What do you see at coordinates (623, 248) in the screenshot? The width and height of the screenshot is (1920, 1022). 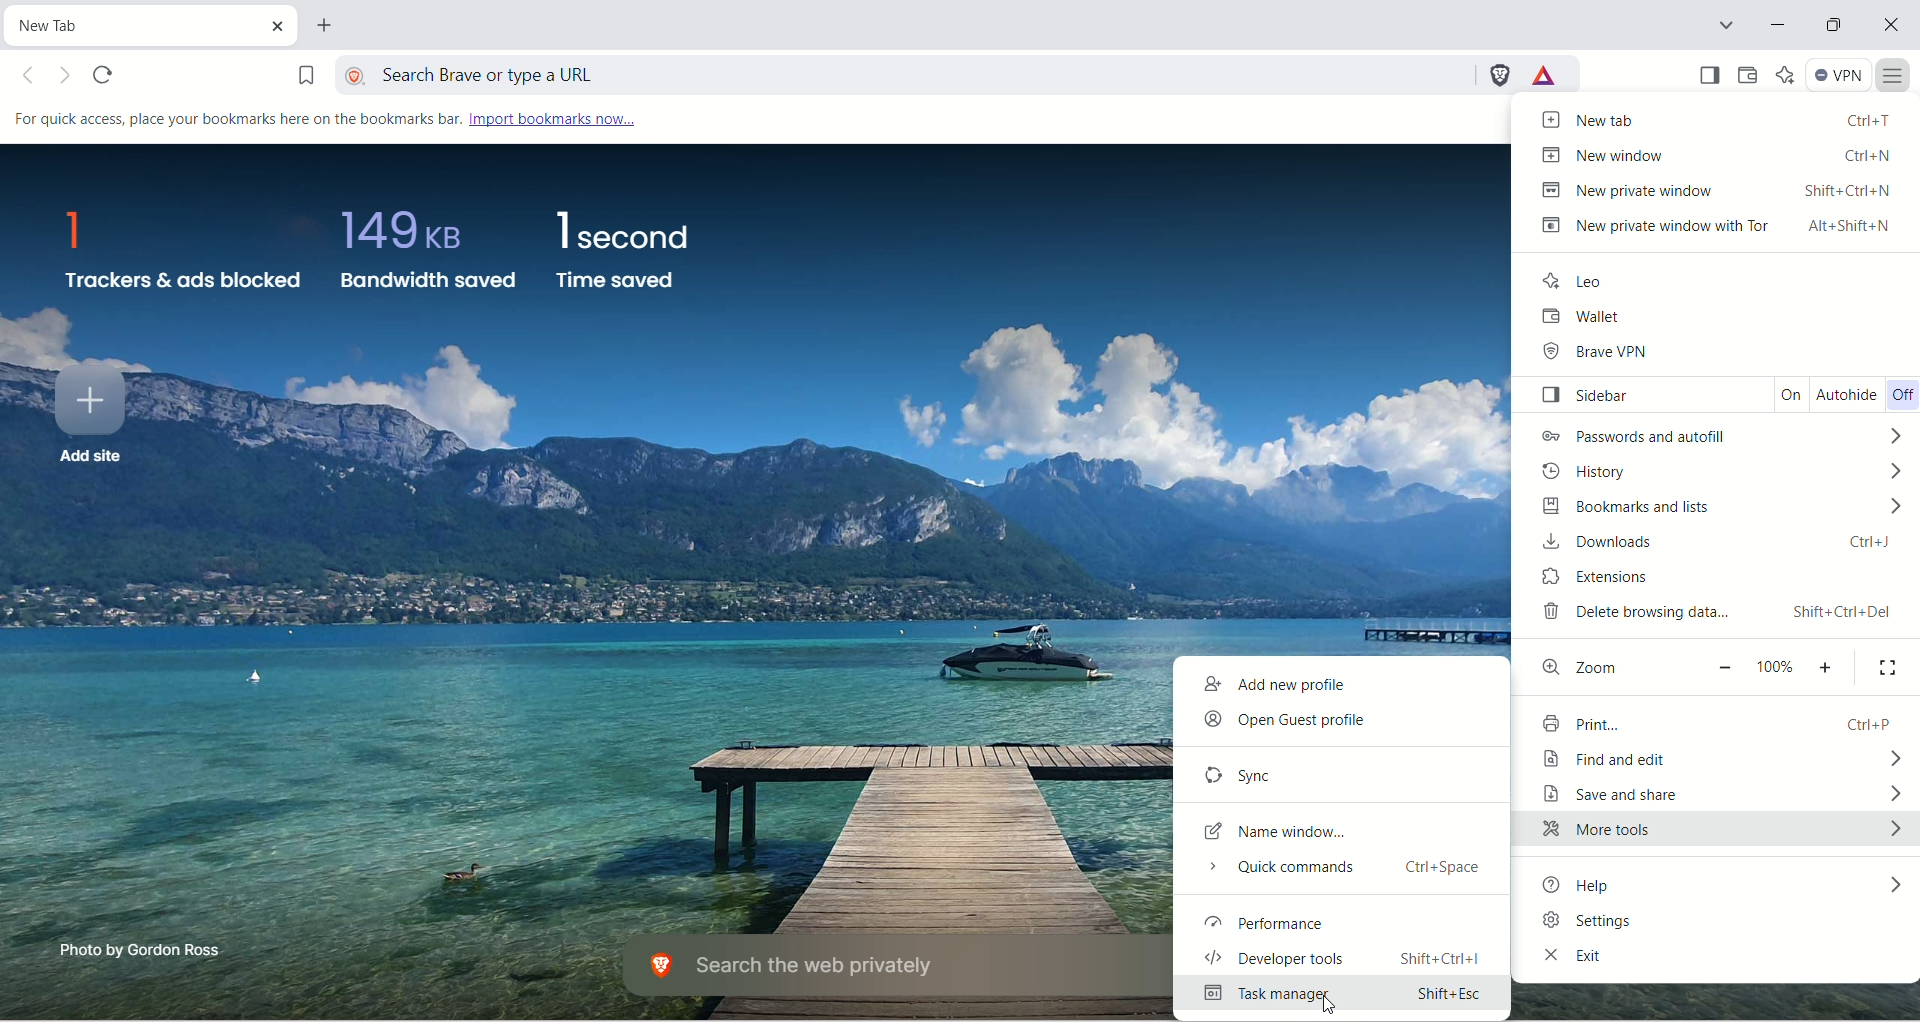 I see `time saved` at bounding box center [623, 248].